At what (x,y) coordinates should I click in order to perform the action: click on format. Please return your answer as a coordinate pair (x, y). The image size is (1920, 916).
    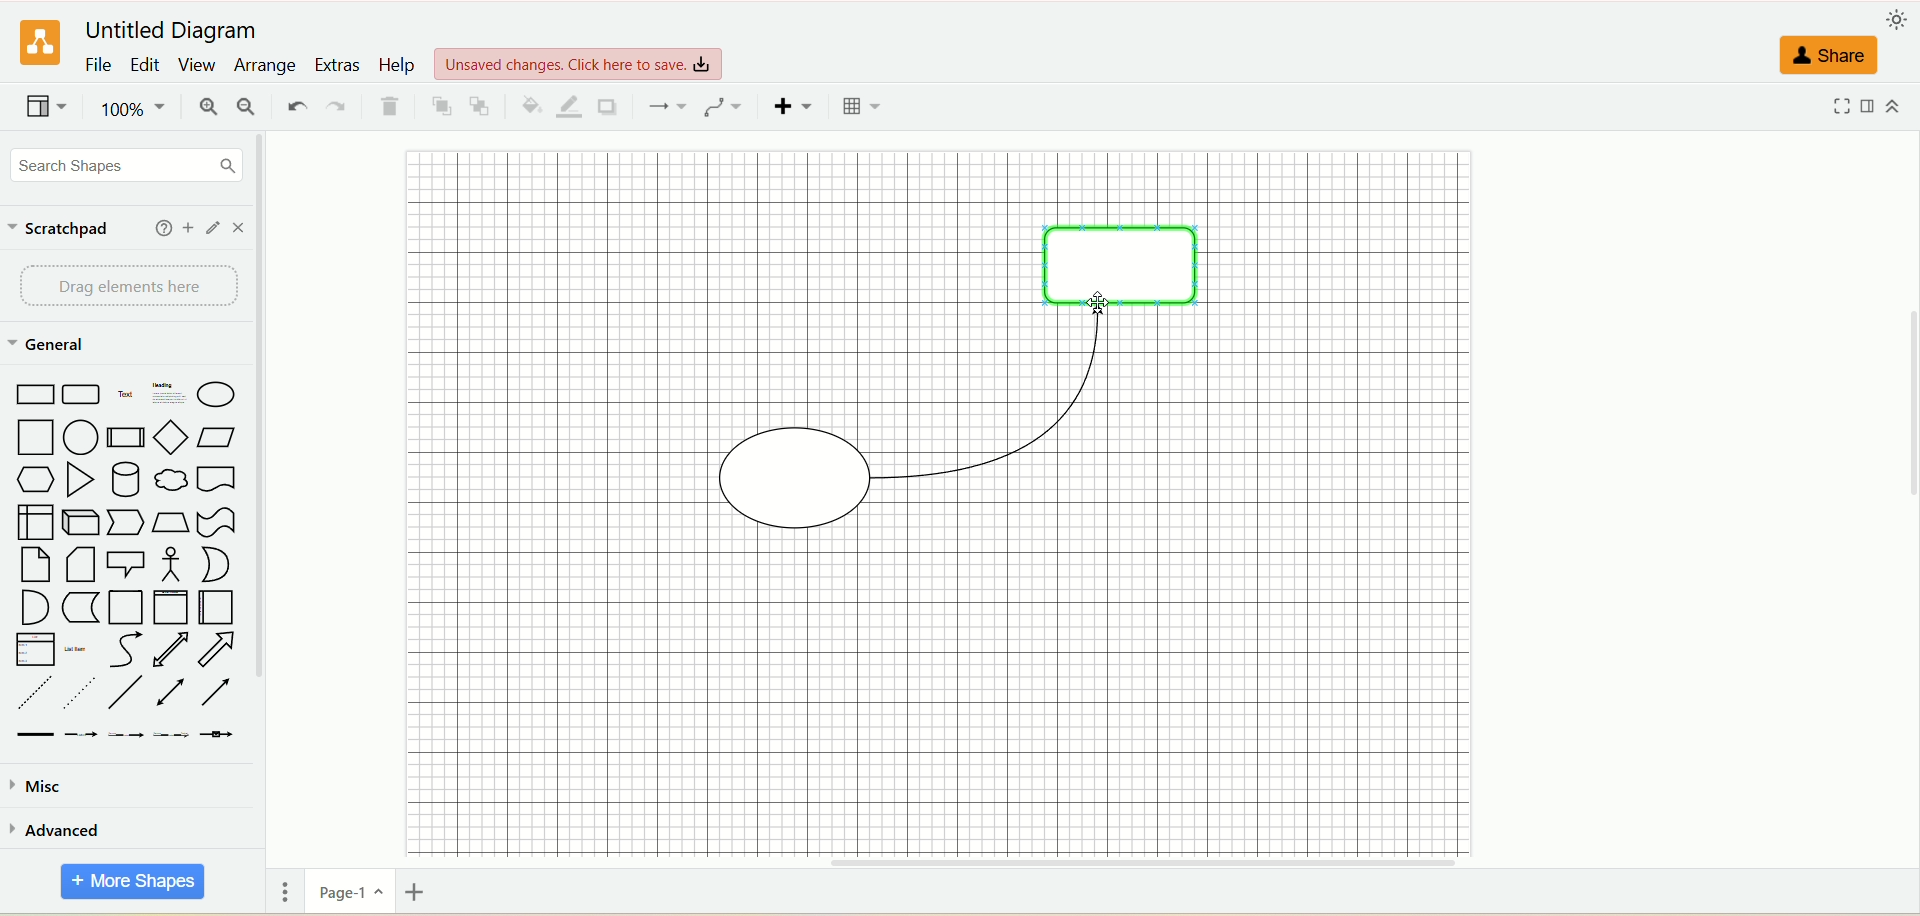
    Looking at the image, I should click on (1868, 107).